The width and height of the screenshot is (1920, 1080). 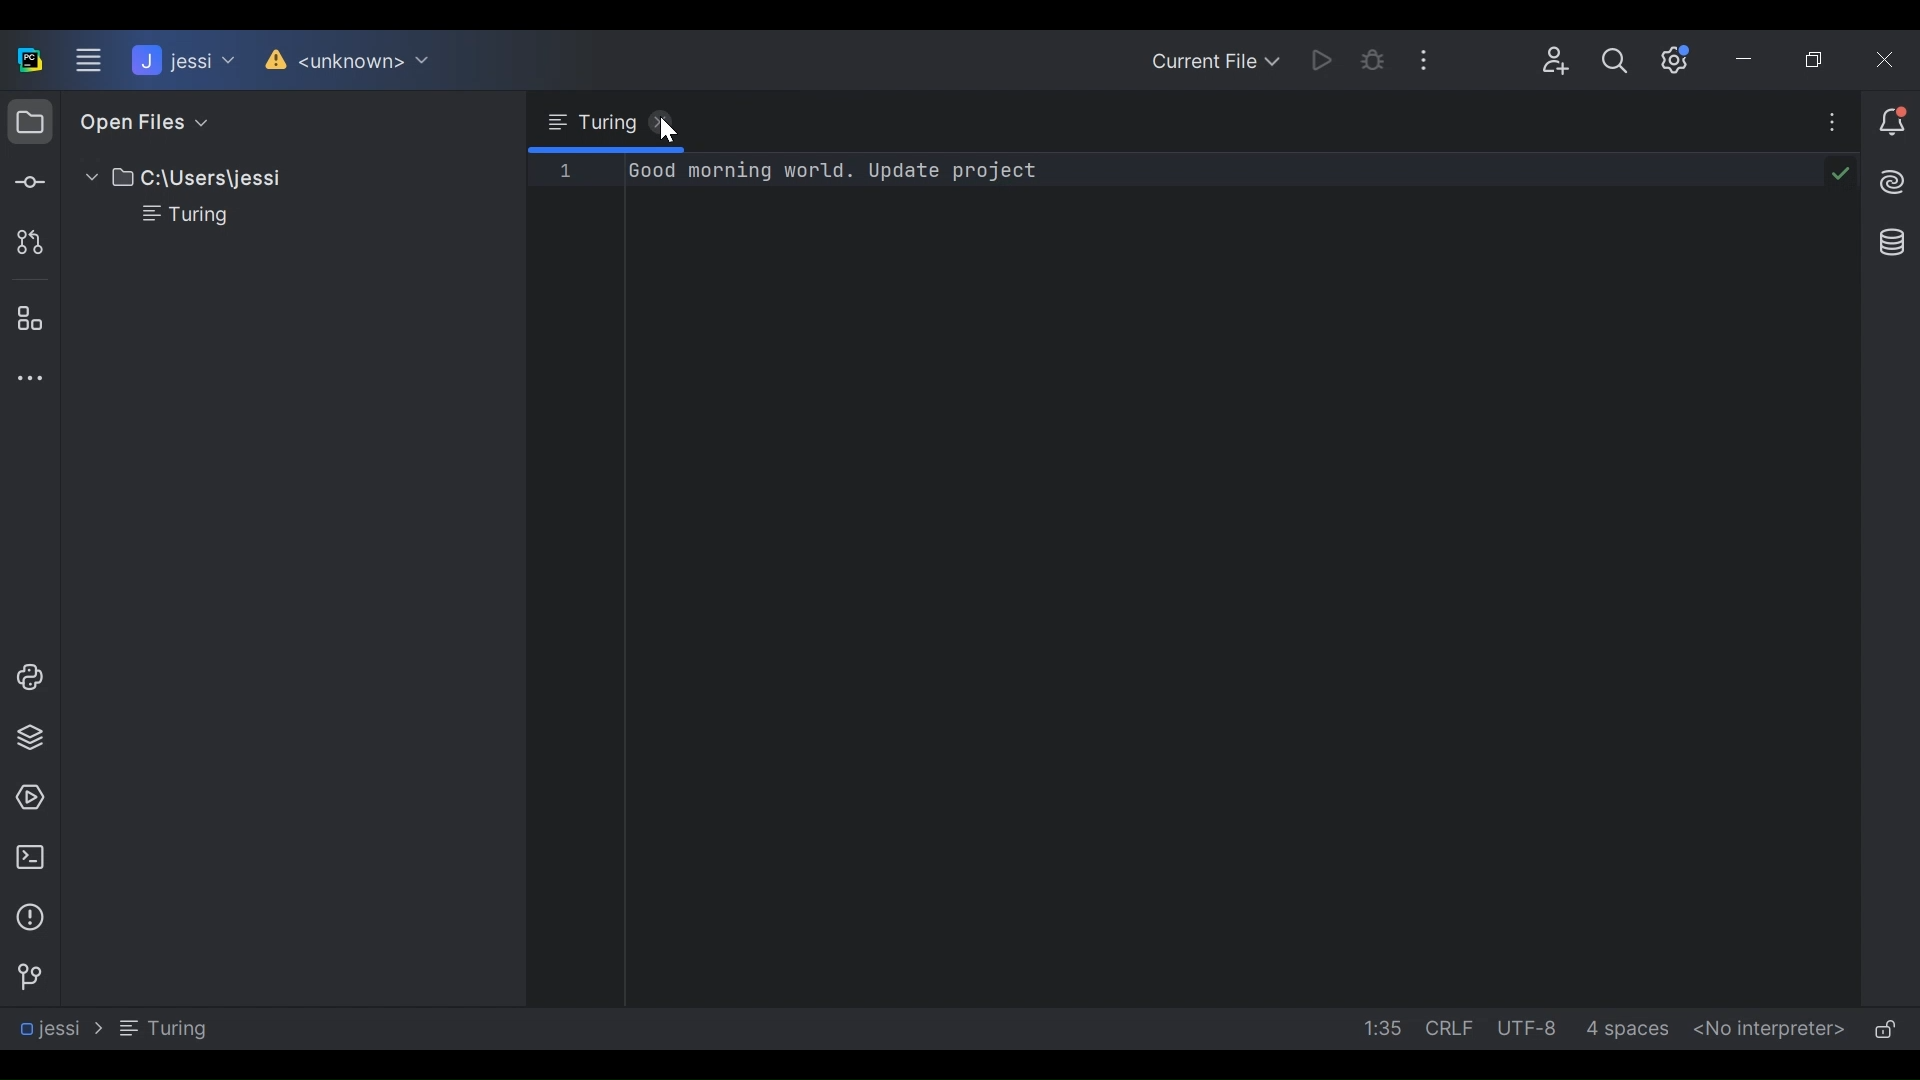 What do you see at coordinates (24, 377) in the screenshot?
I see `More Tool Windows` at bounding box center [24, 377].